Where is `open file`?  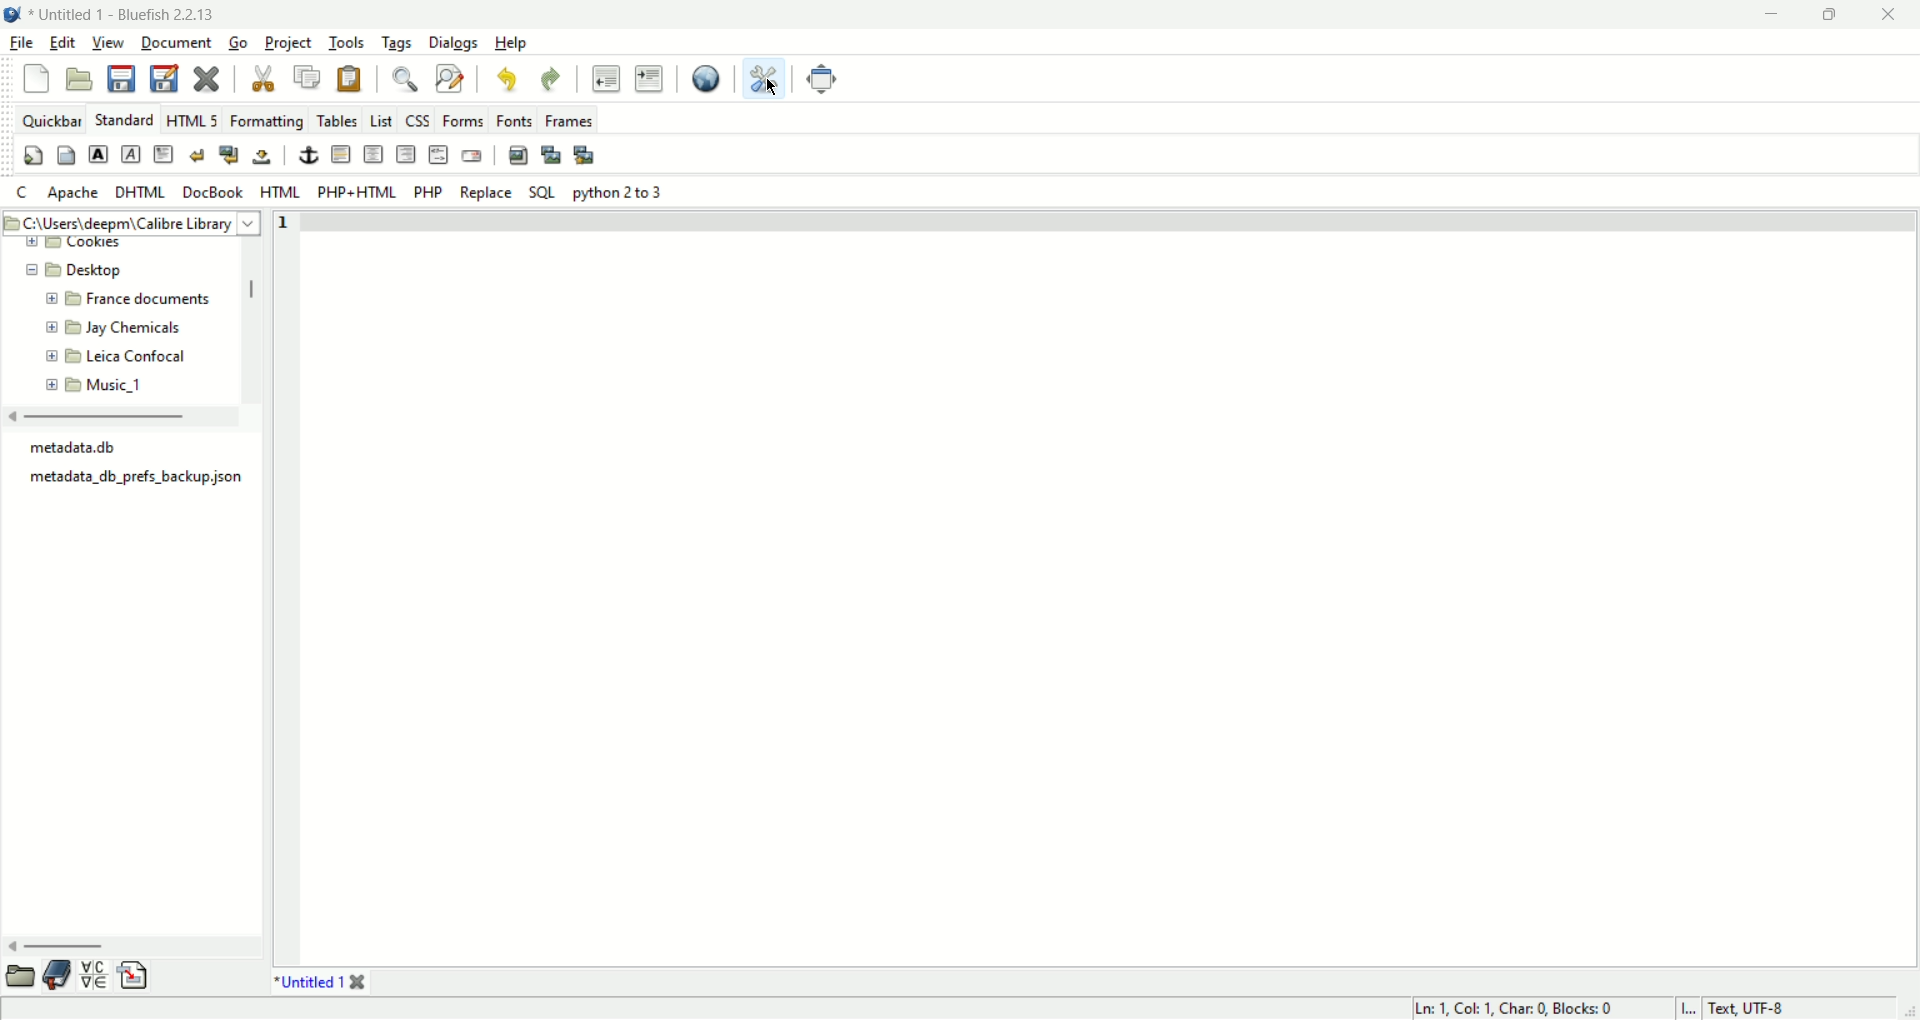
open file is located at coordinates (80, 80).